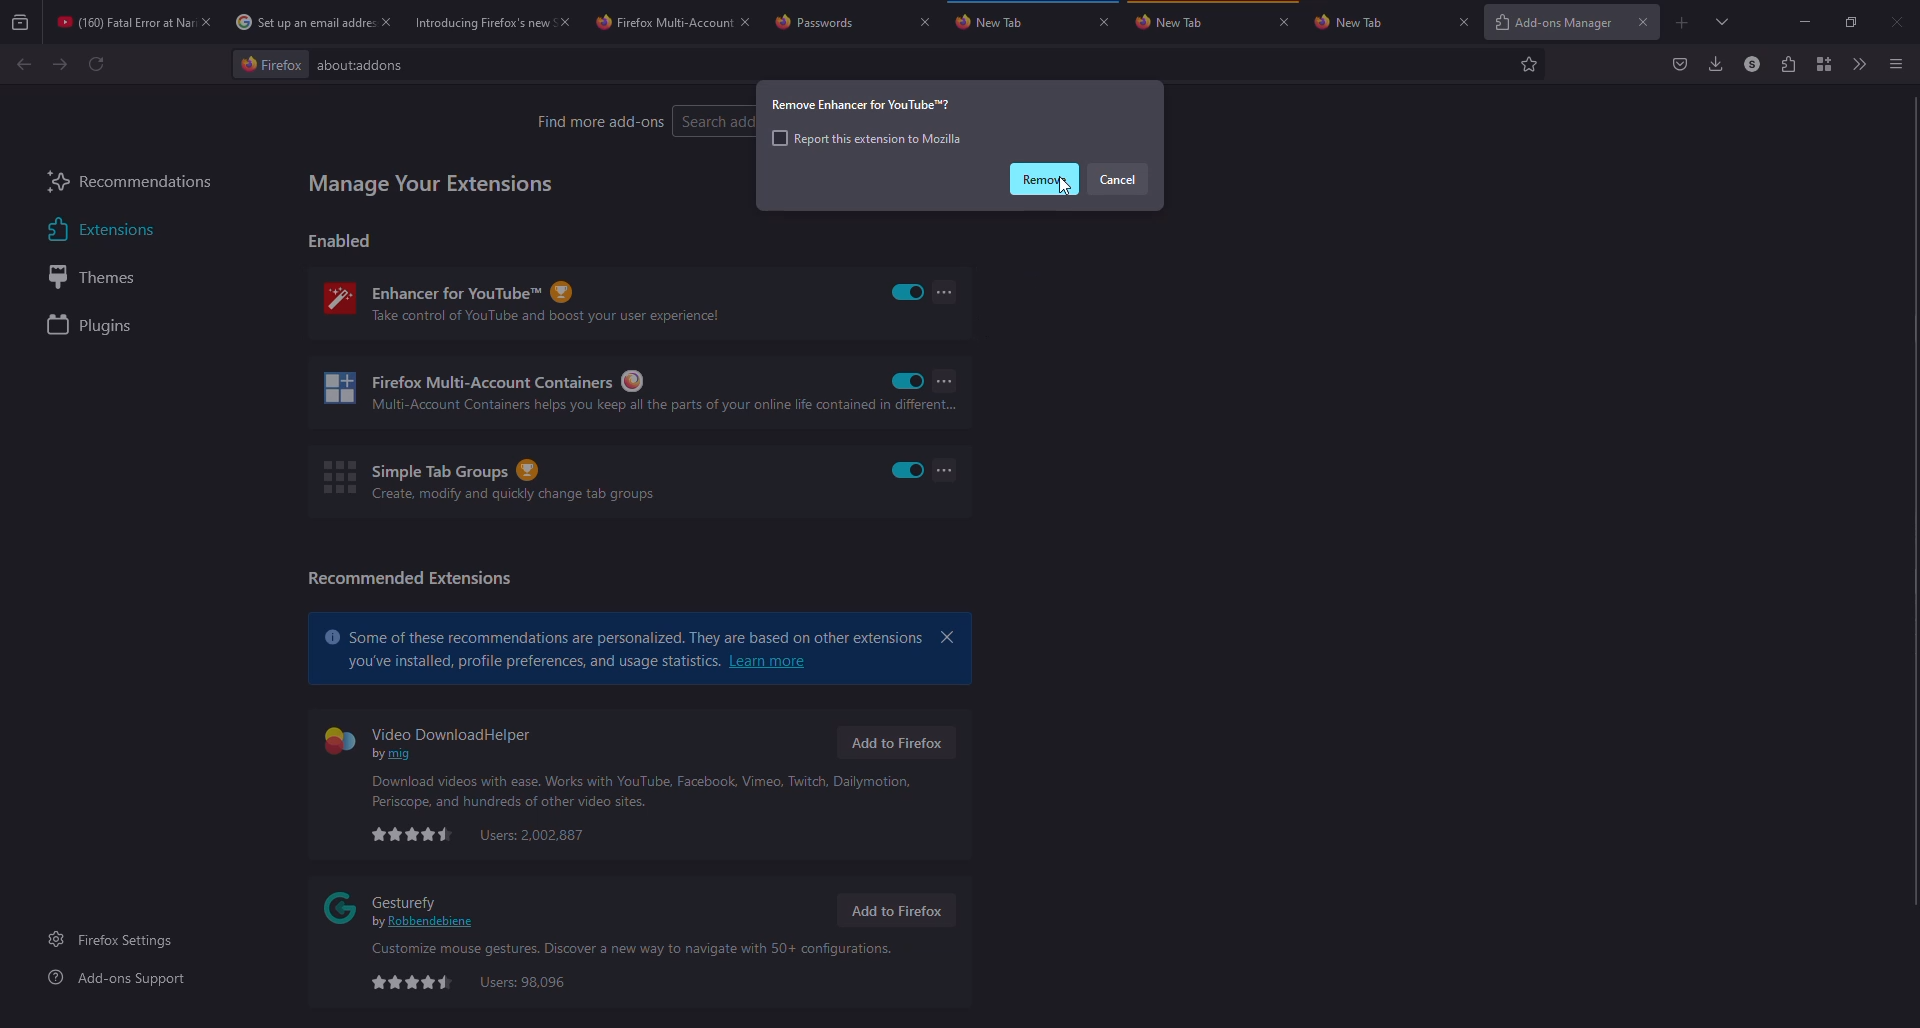 This screenshot has height=1028, width=1920. Describe the element at coordinates (1043, 179) in the screenshot. I see `remove` at that location.